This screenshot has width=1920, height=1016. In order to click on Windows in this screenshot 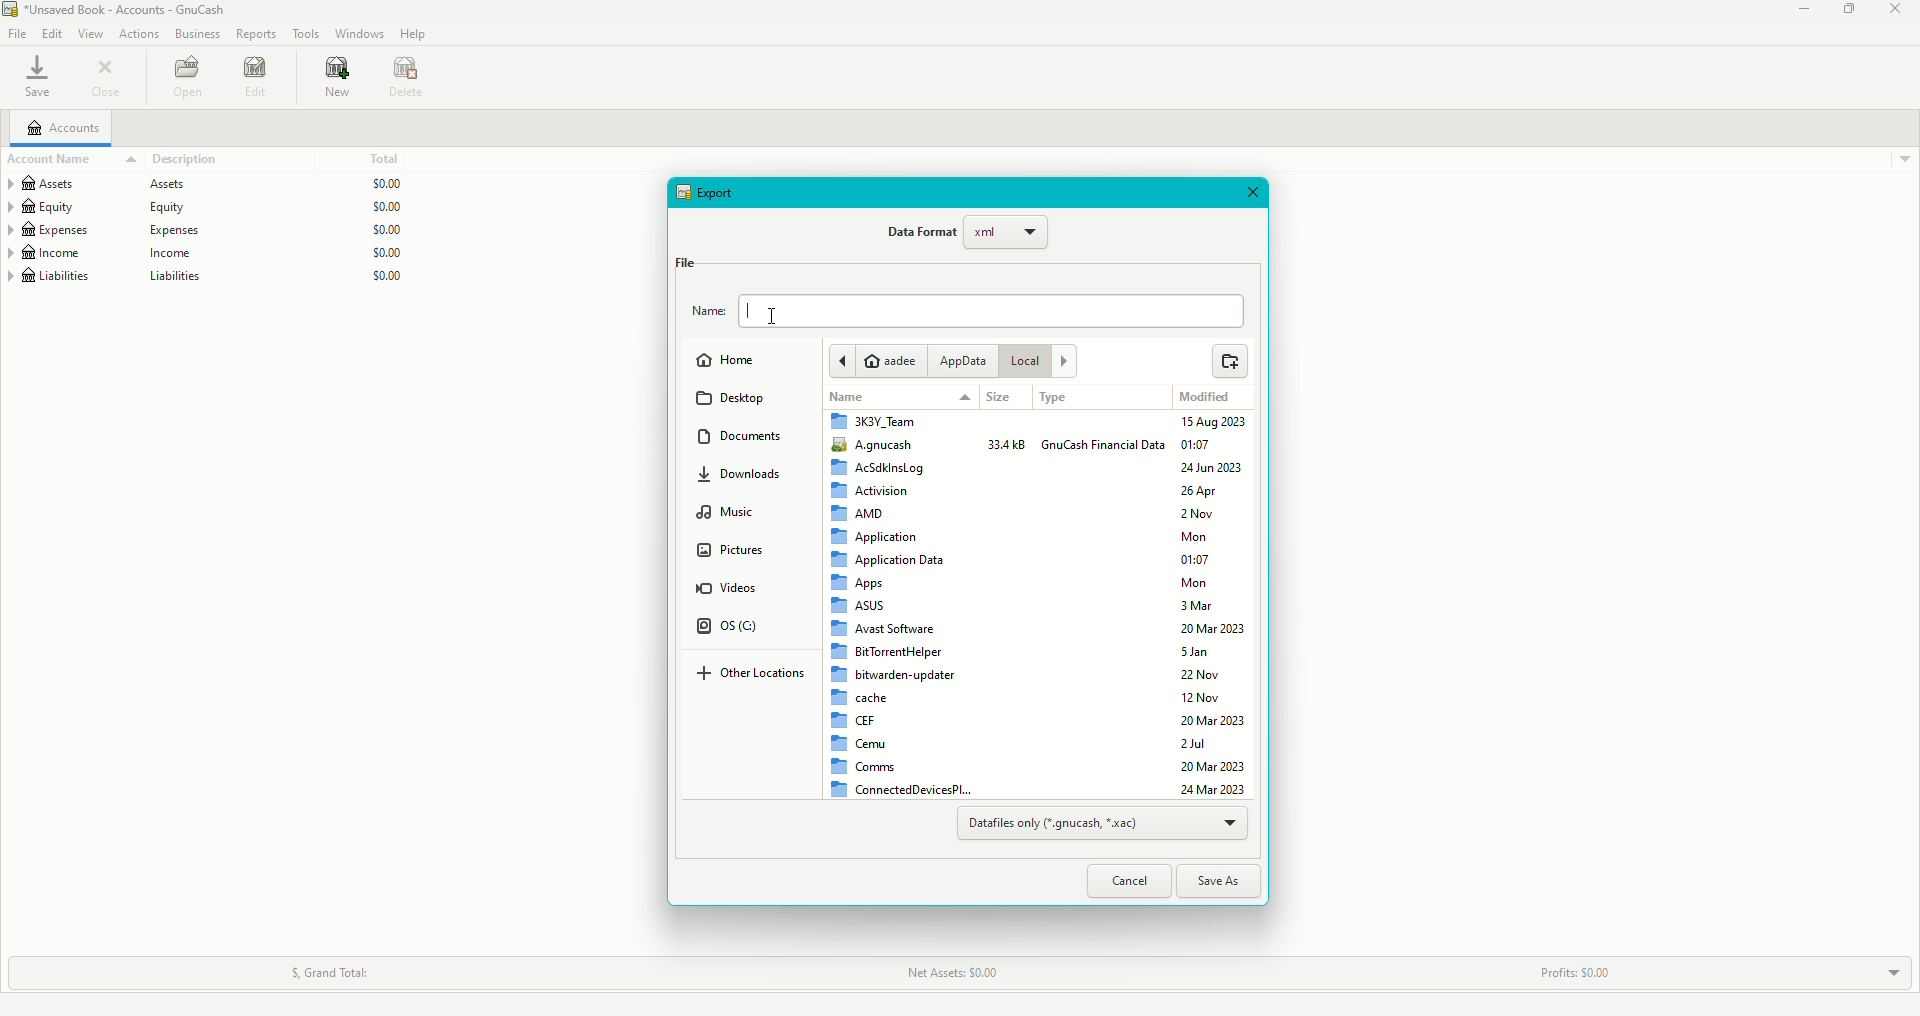, I will do `click(359, 35)`.